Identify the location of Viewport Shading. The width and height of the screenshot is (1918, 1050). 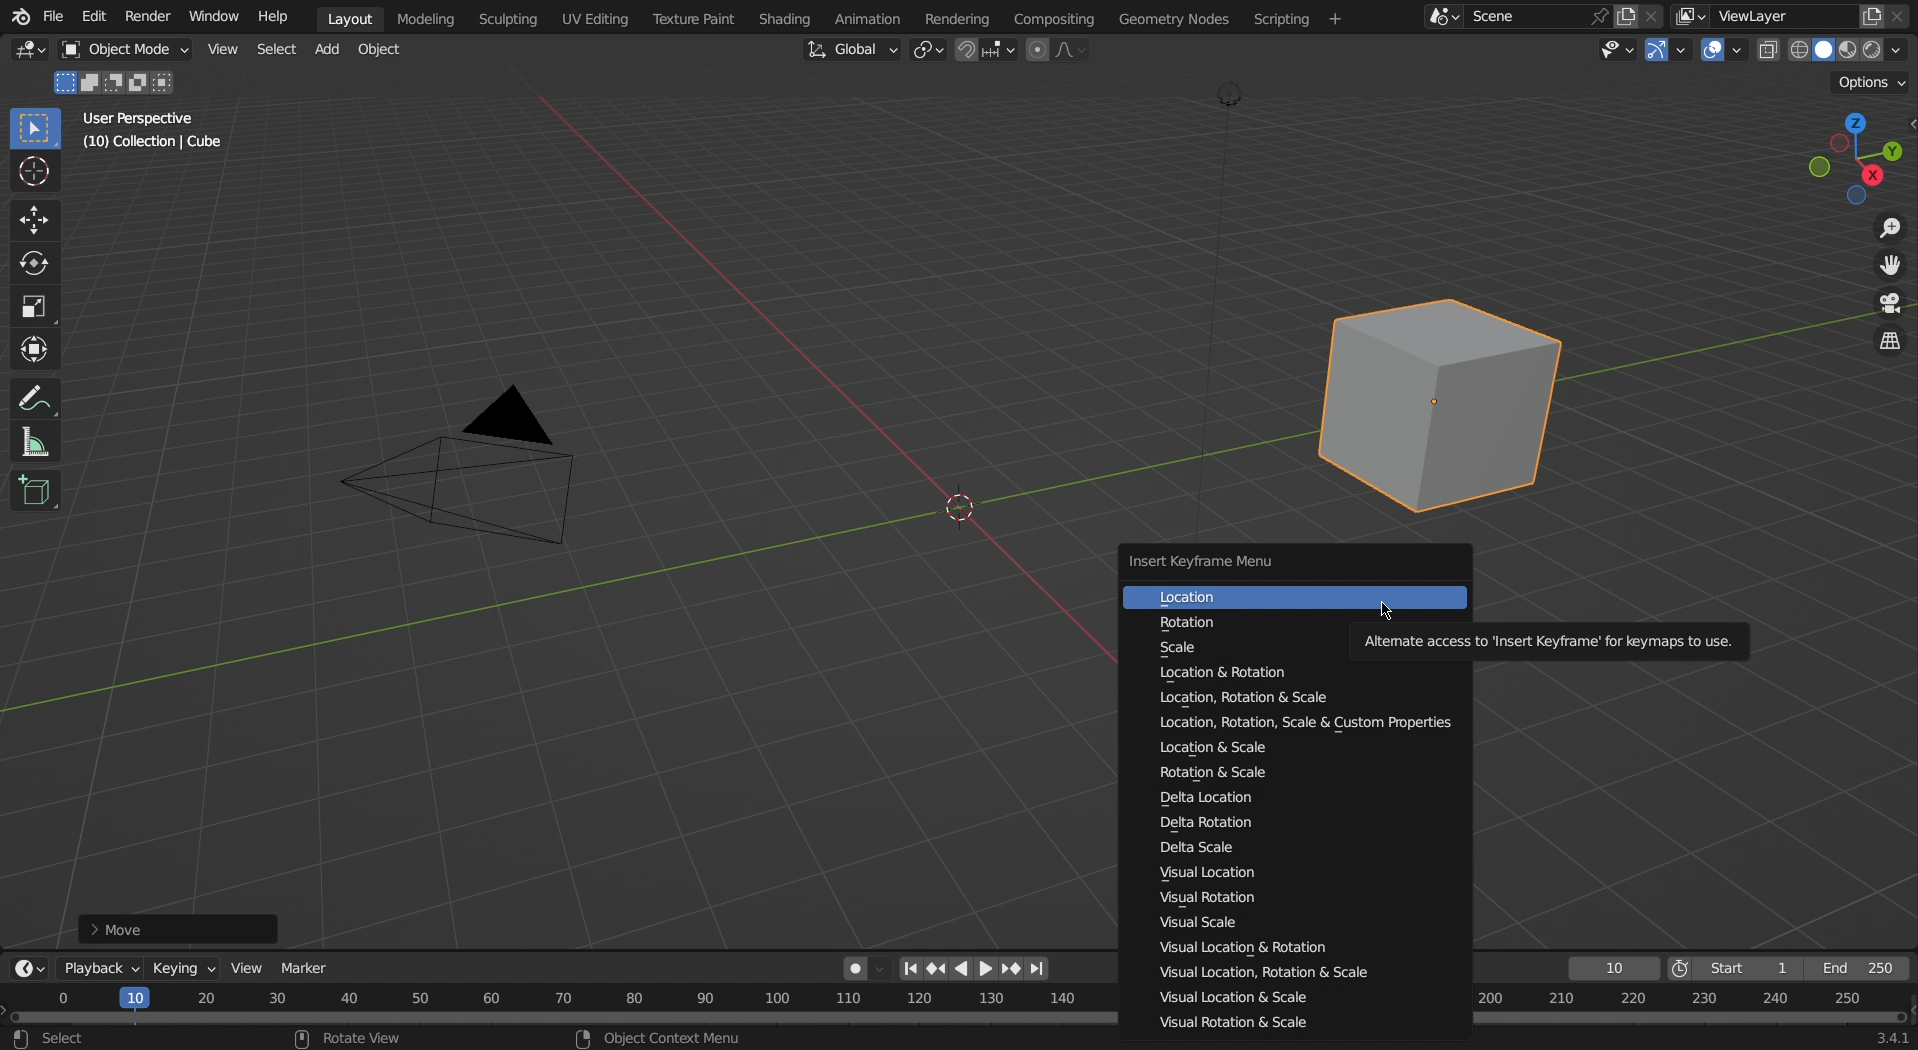
(1835, 51).